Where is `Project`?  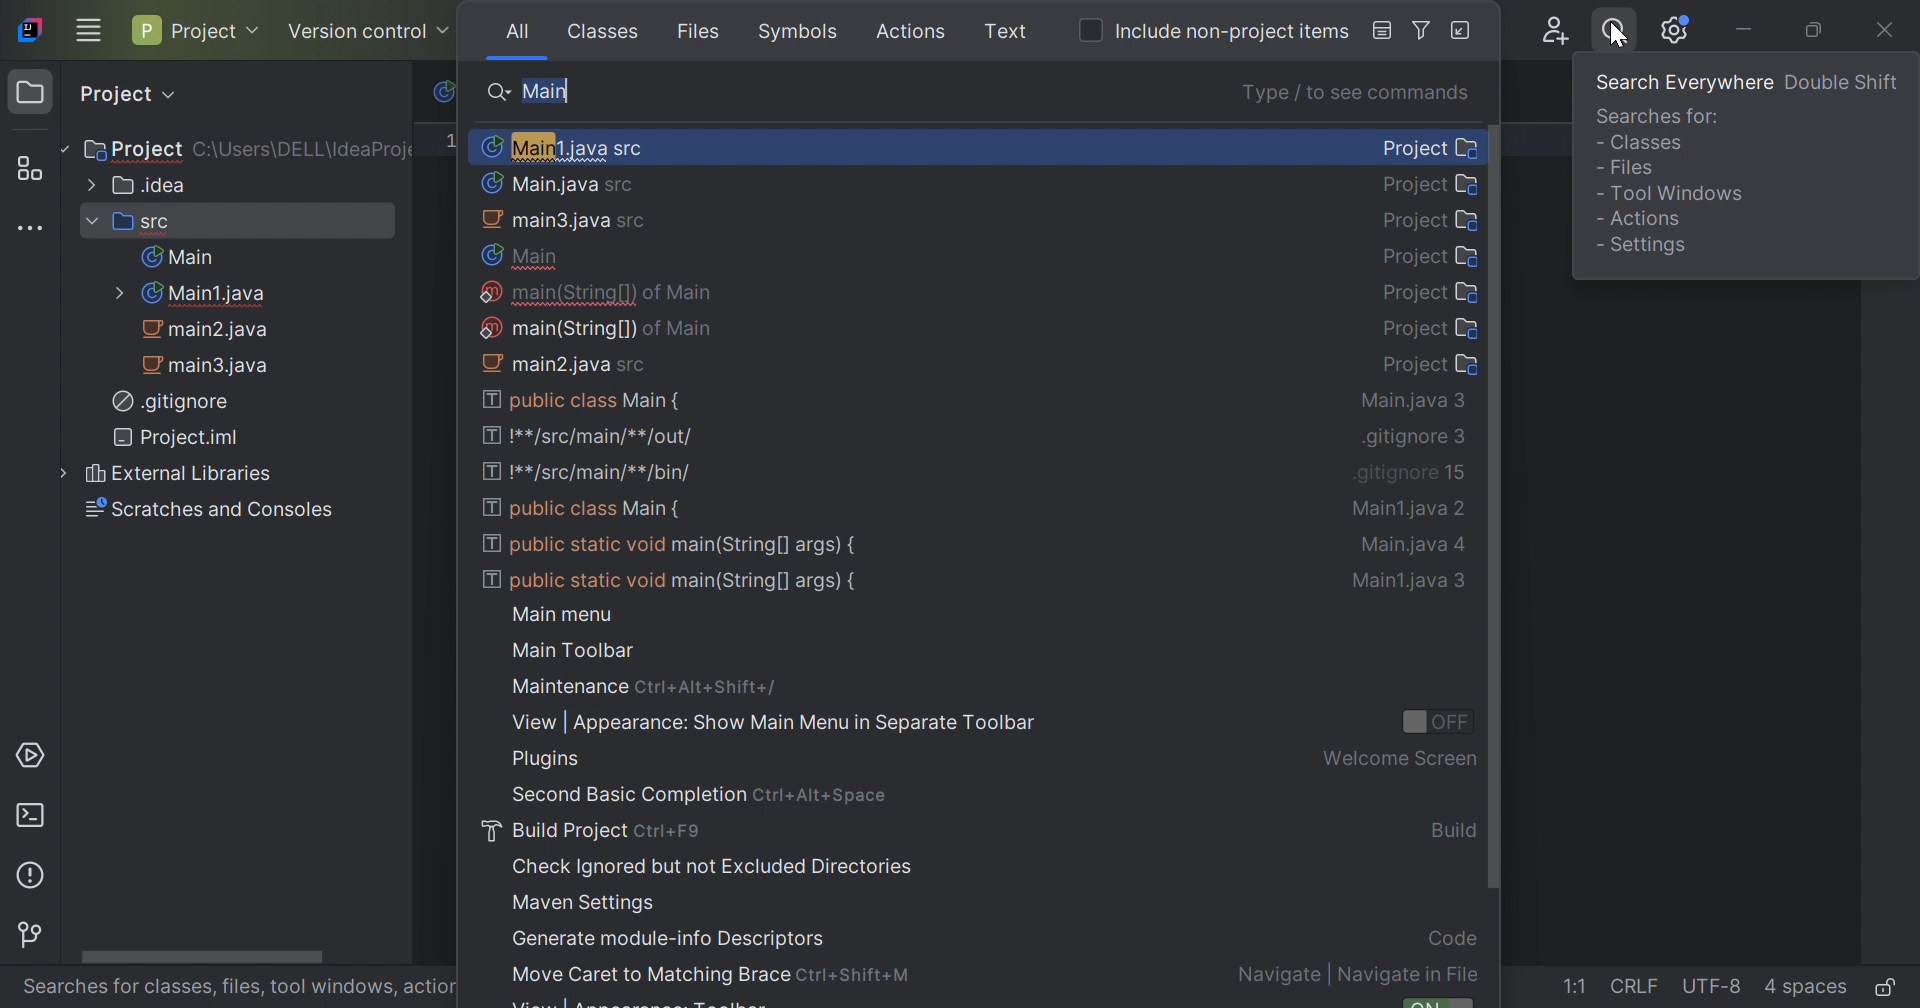
Project is located at coordinates (1431, 257).